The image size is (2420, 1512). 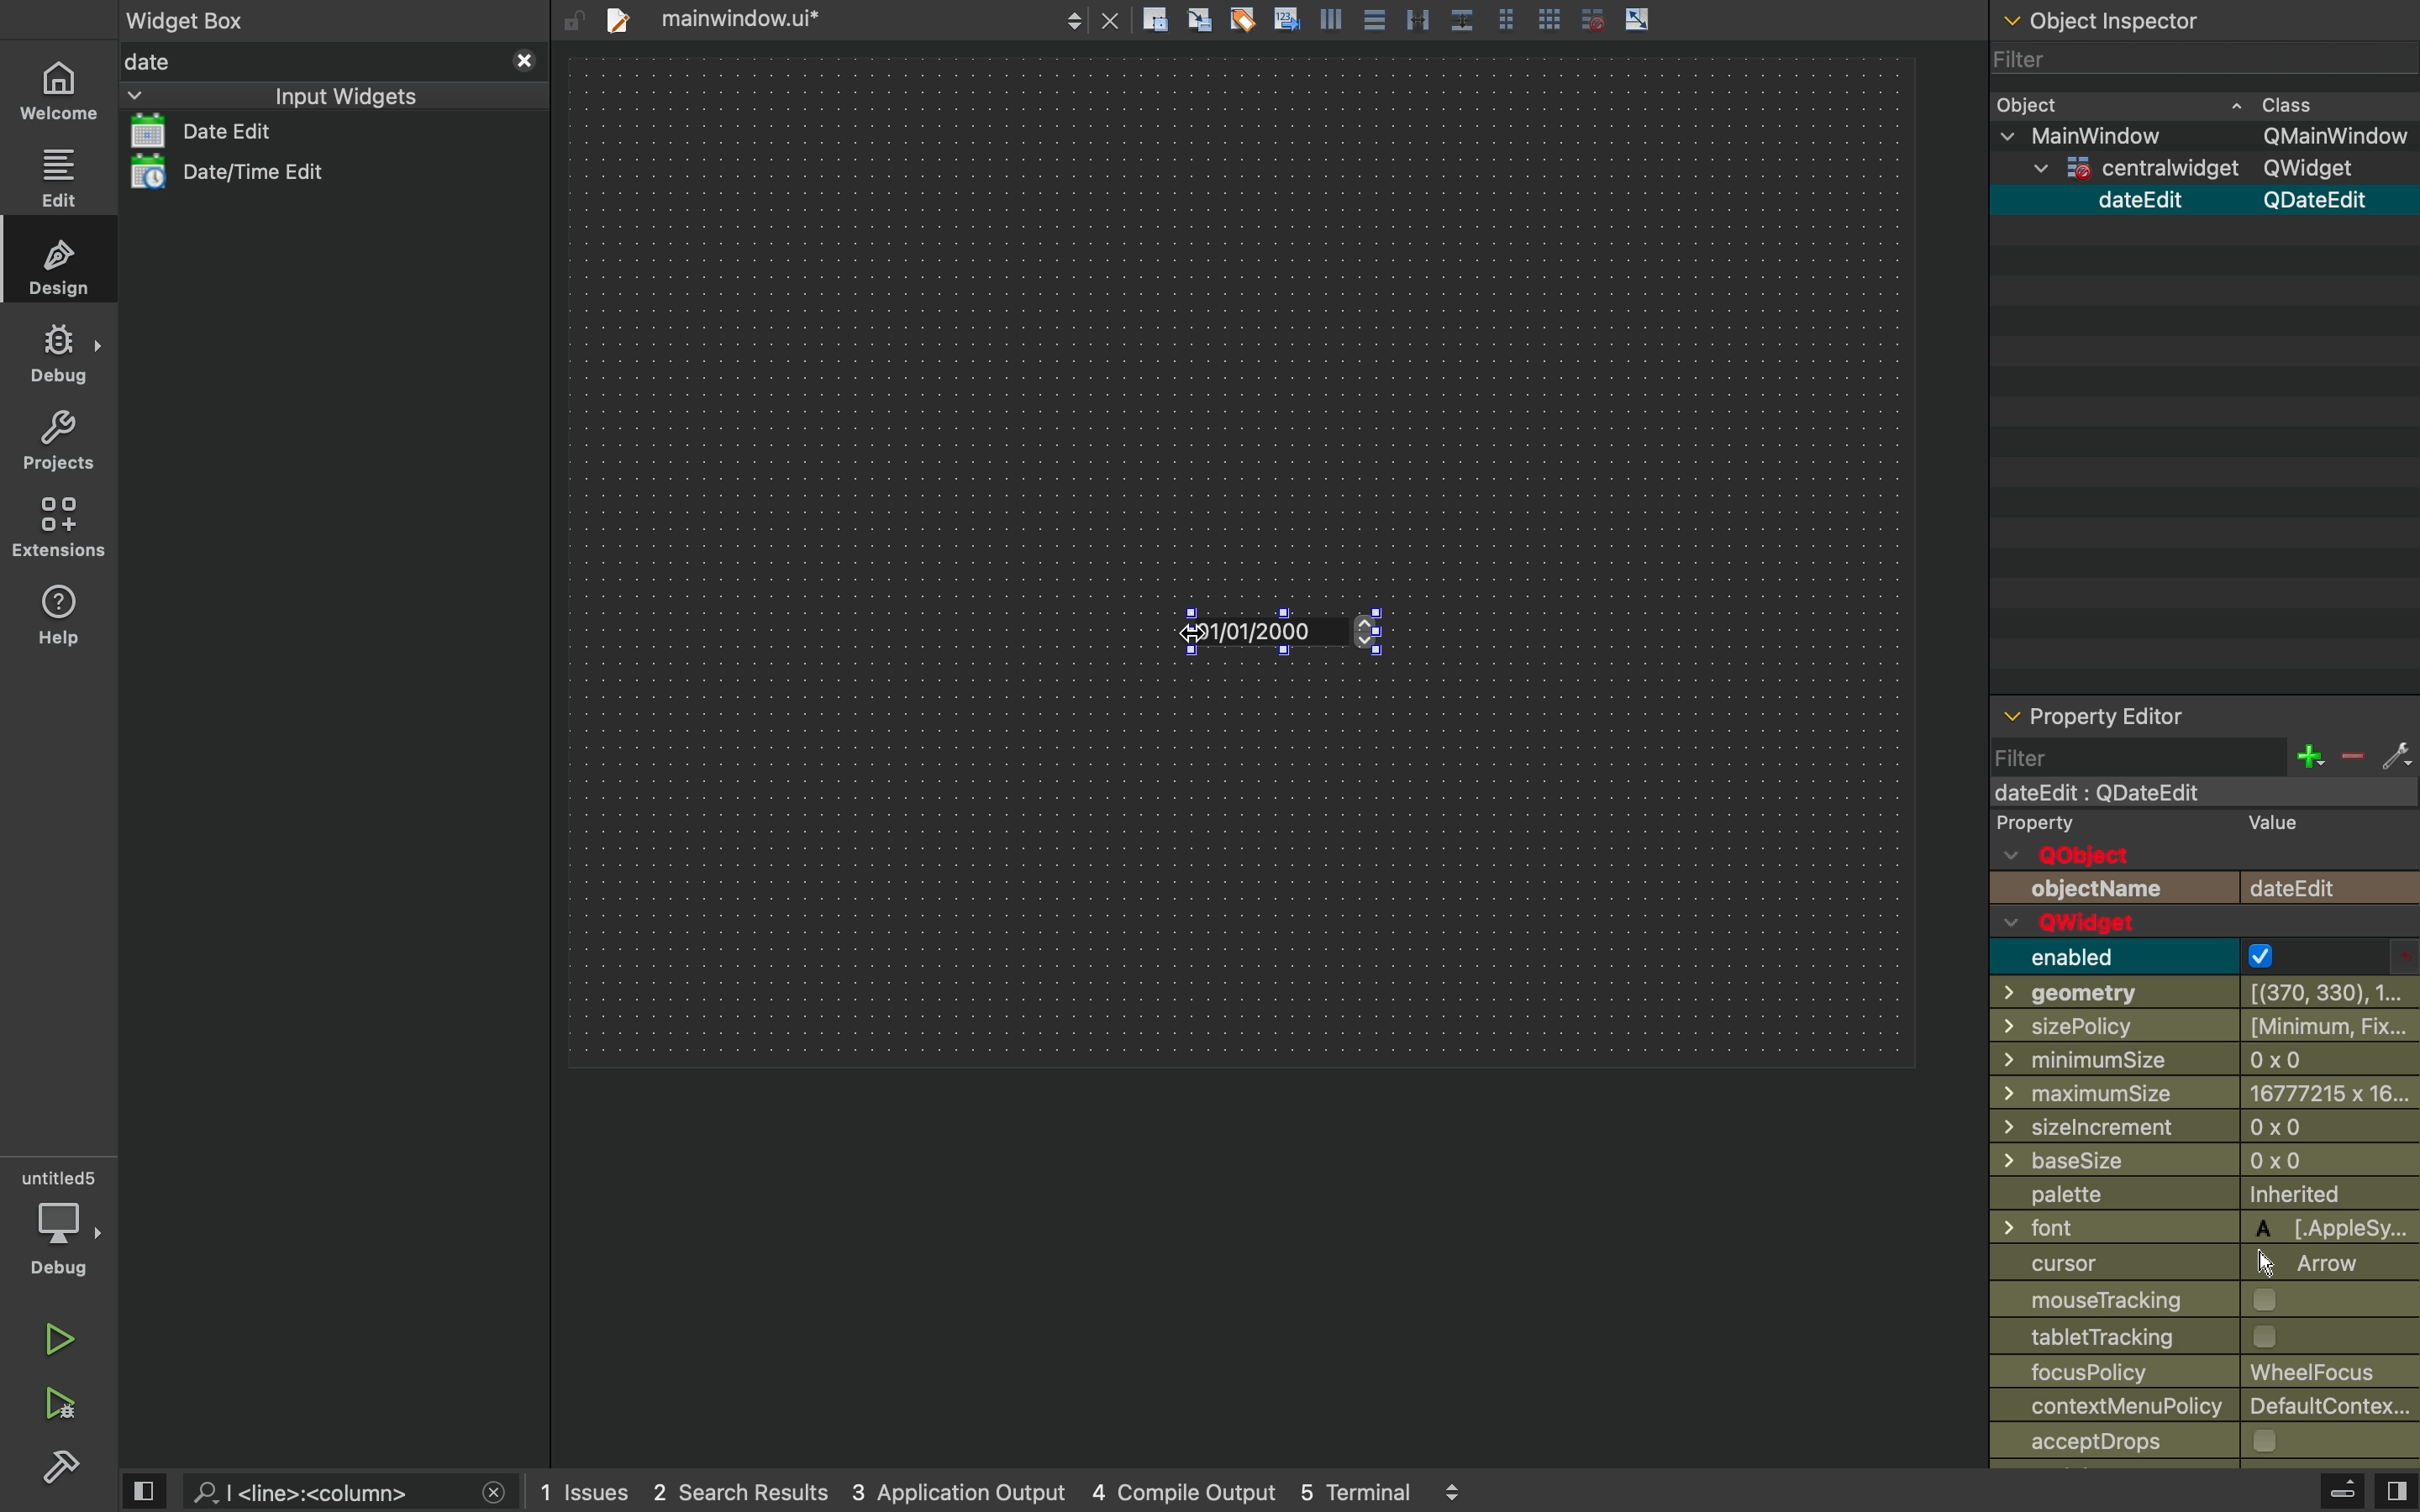 I want to click on plus, so click(x=2309, y=756).